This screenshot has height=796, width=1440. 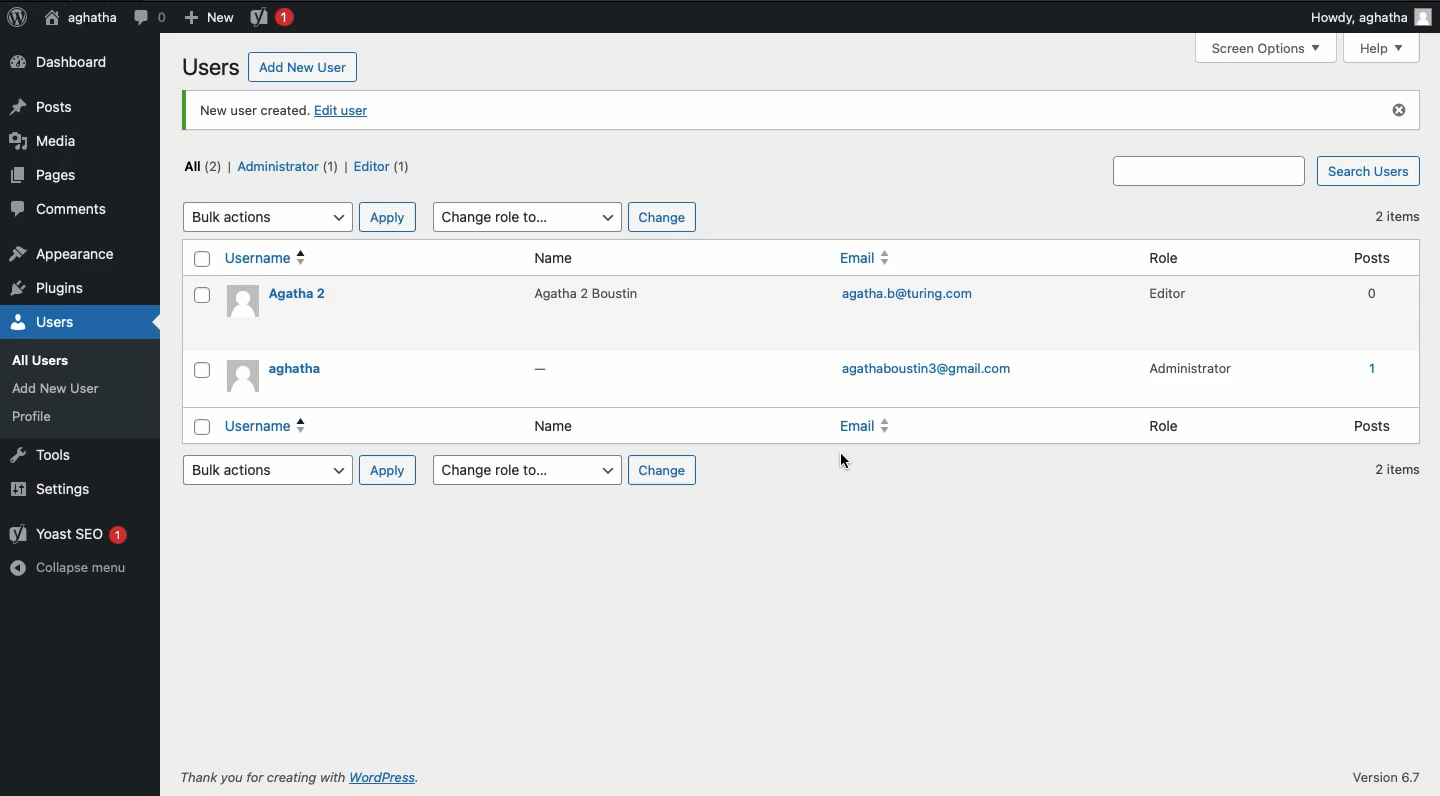 I want to click on Media, so click(x=61, y=212).